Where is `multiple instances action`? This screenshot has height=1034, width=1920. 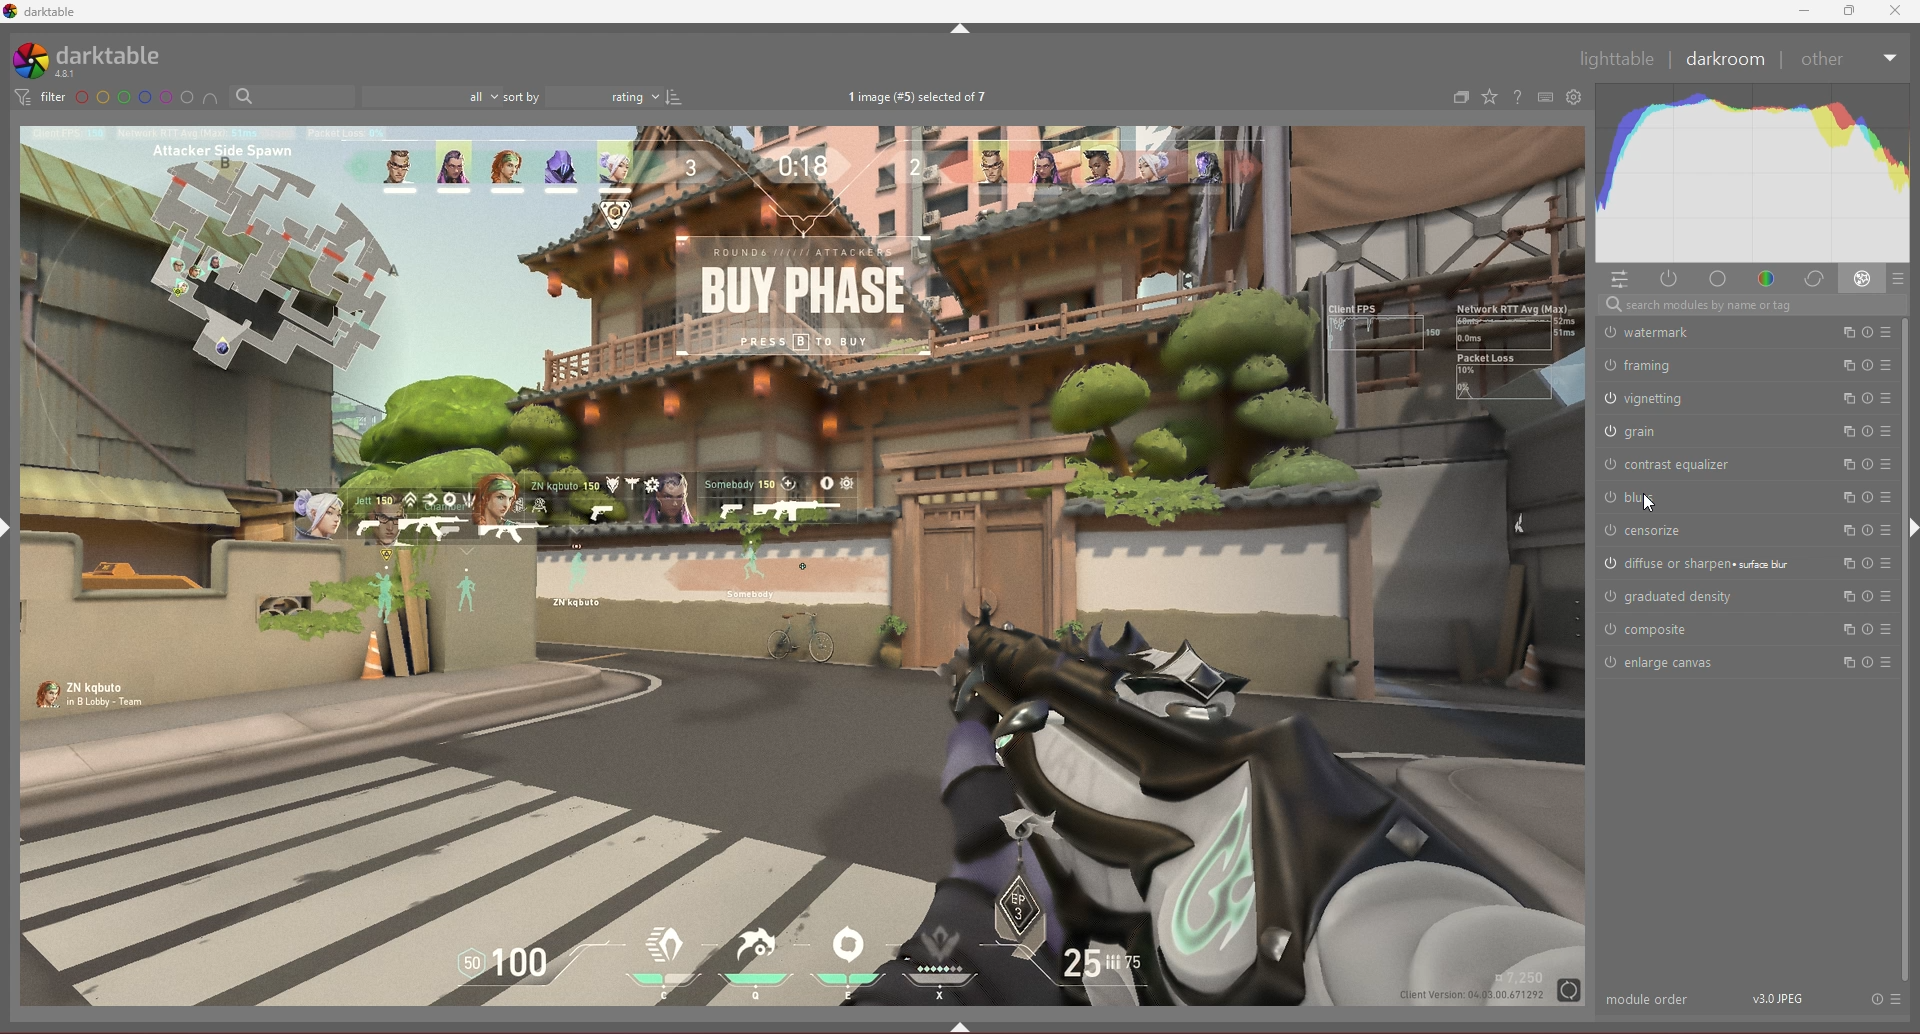
multiple instances action is located at coordinates (1841, 629).